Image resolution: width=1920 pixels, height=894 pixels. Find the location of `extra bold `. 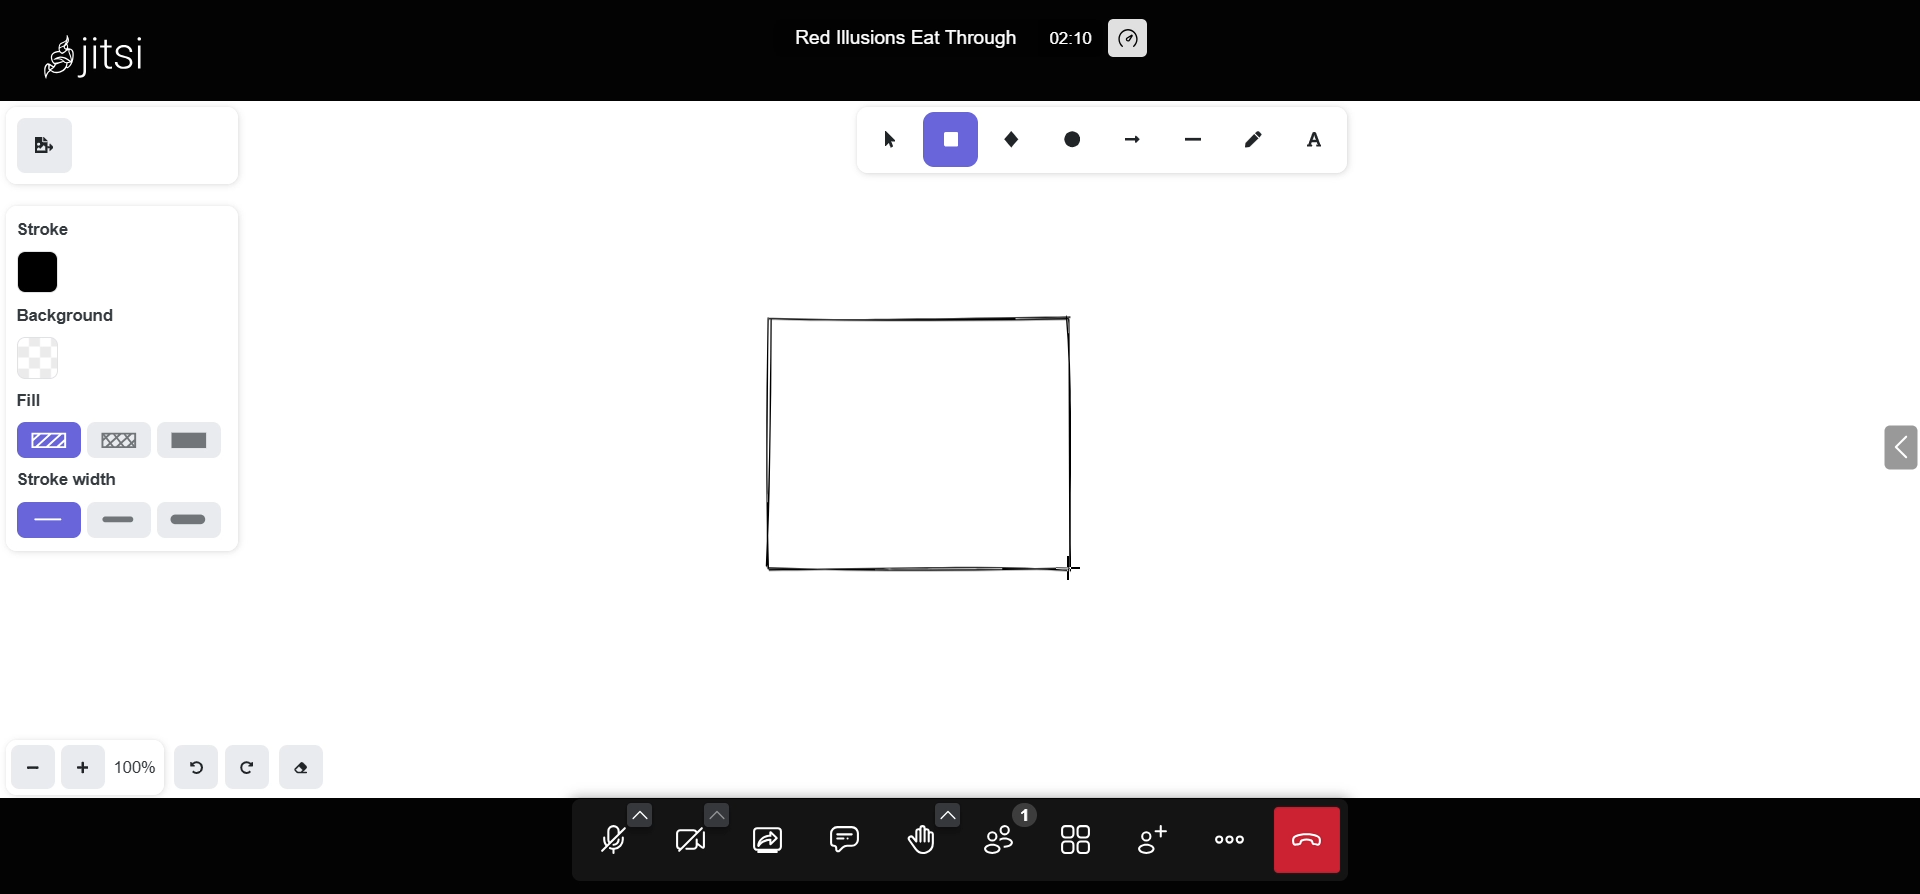

extra bold  is located at coordinates (188, 520).